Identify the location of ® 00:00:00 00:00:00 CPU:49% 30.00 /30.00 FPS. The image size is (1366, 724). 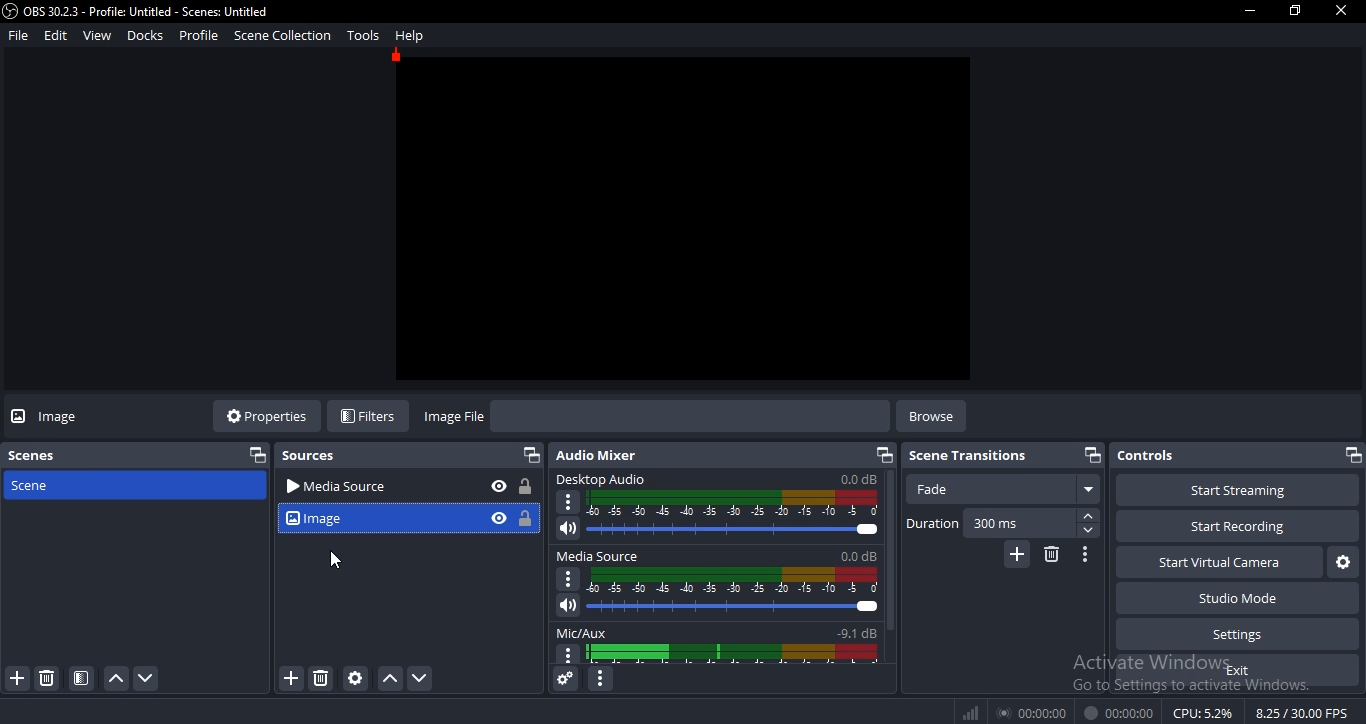
(1156, 711).